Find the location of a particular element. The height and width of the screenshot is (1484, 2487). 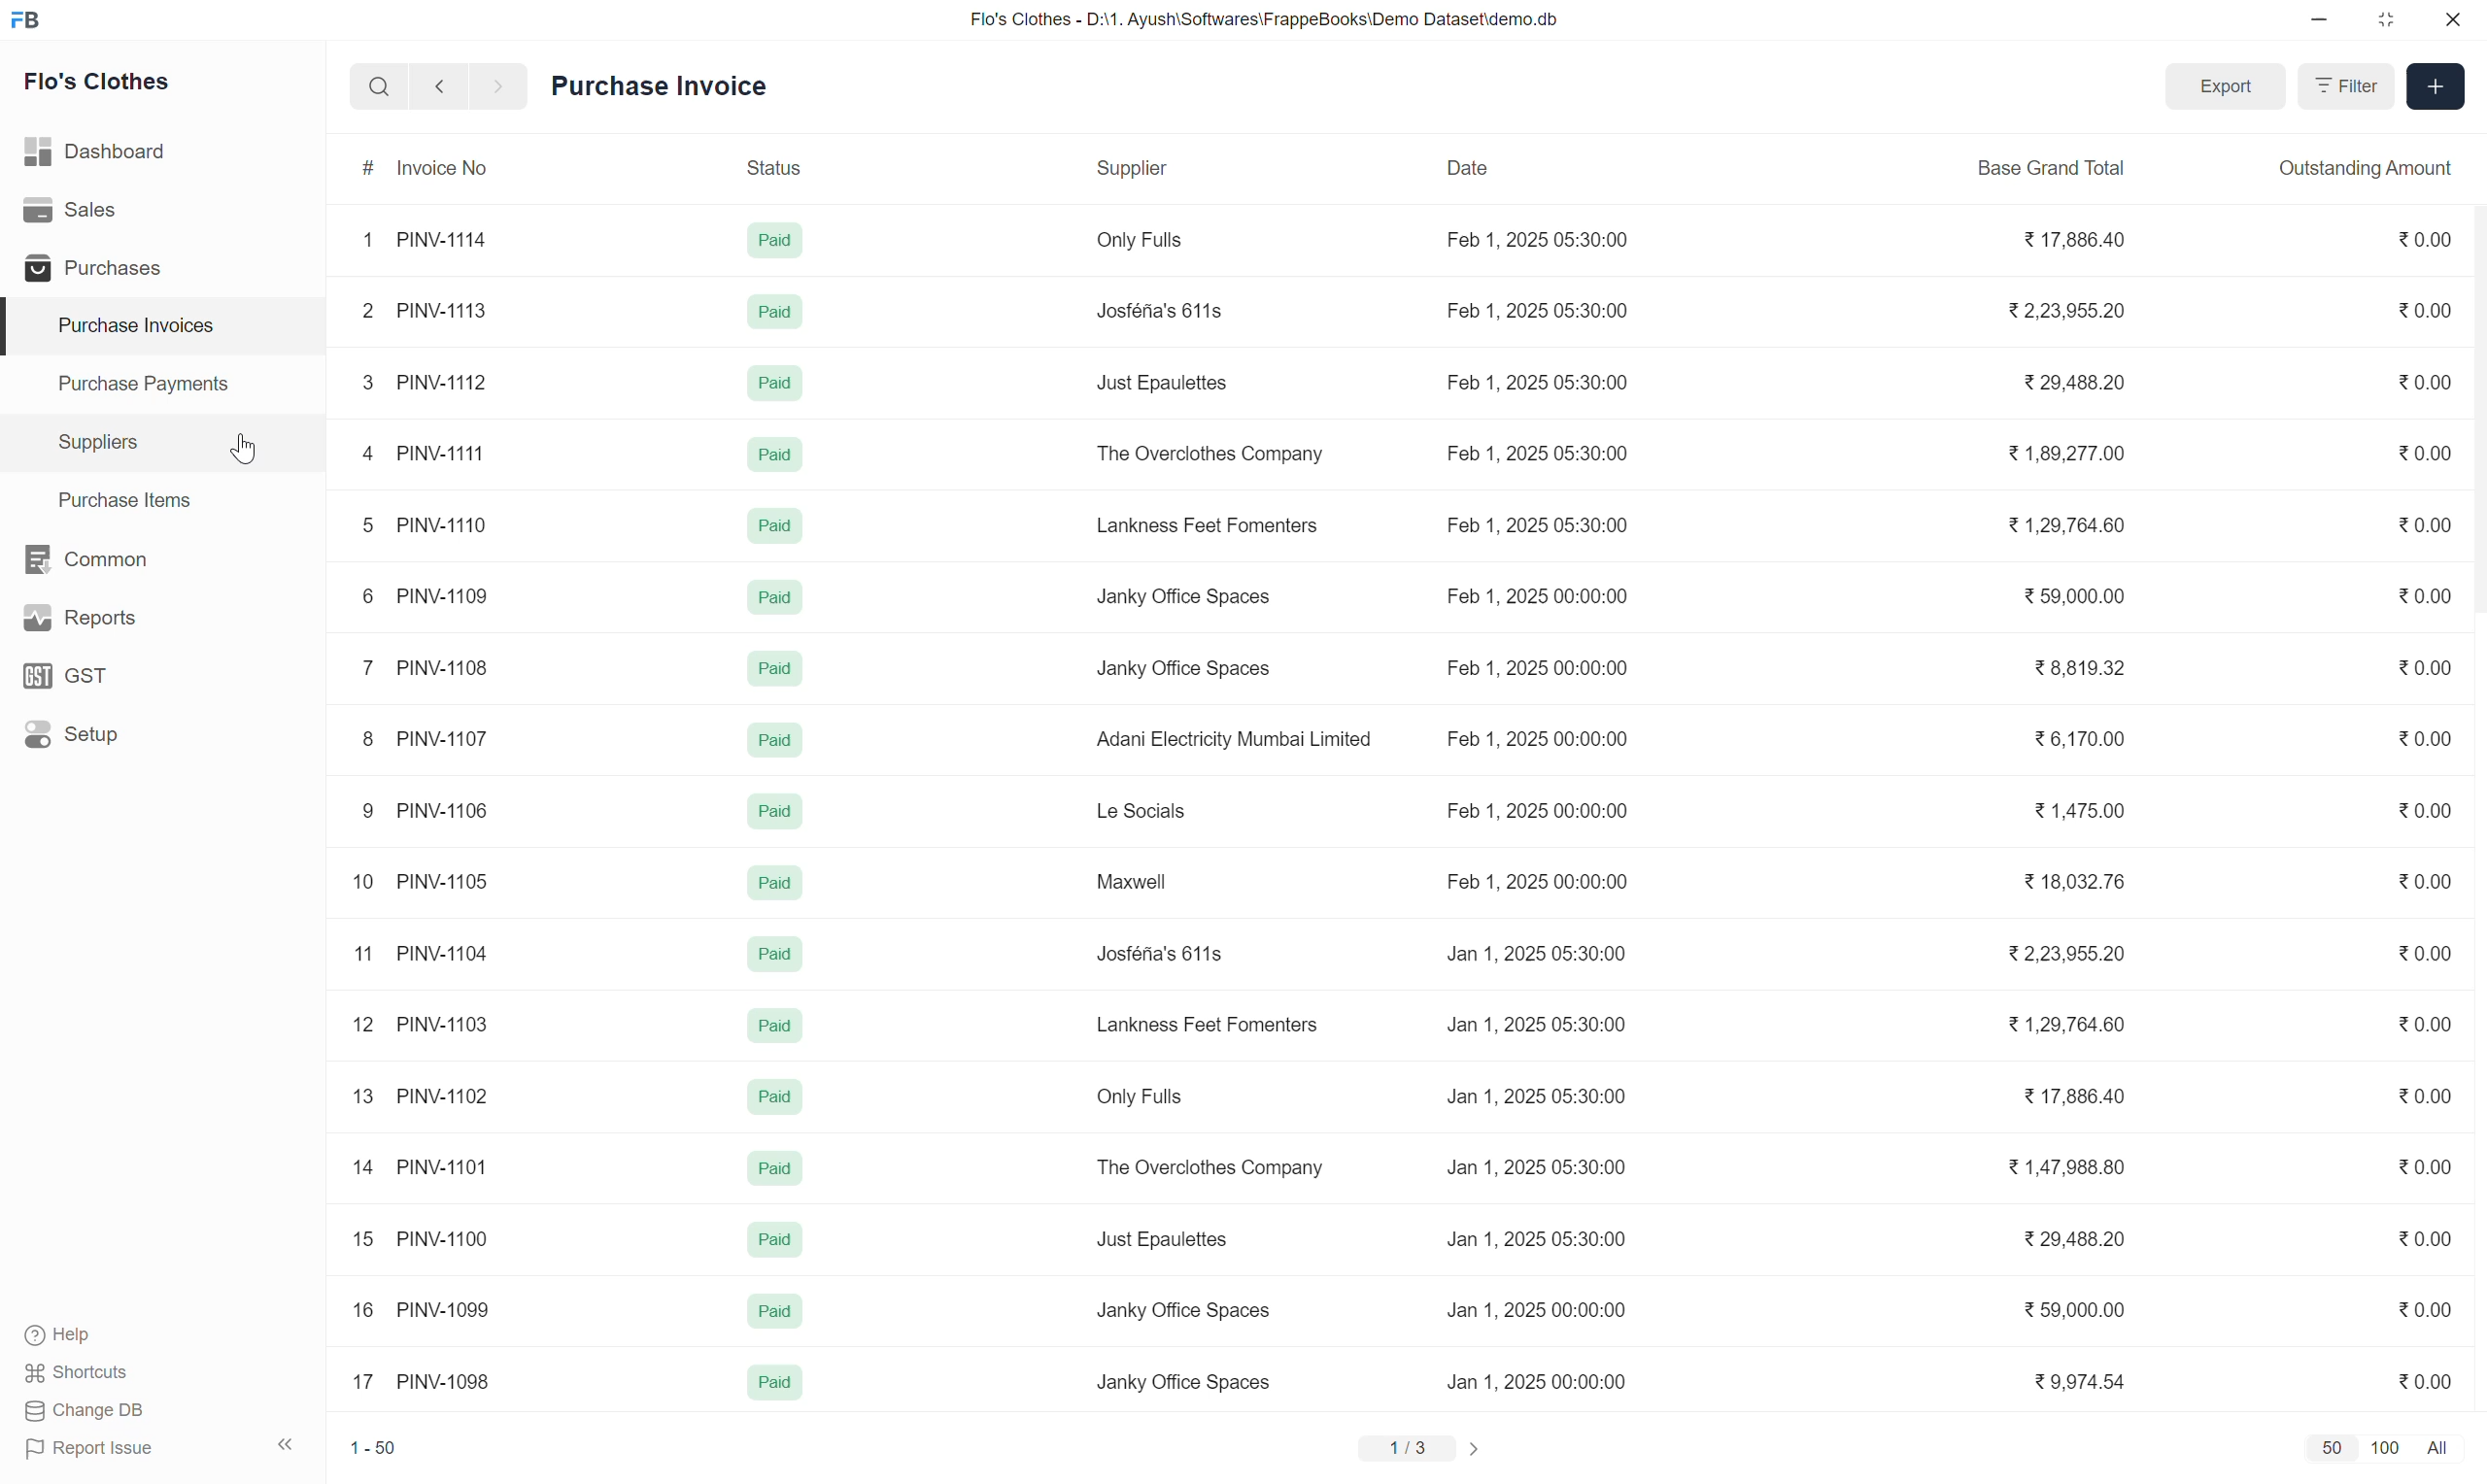

Setup is located at coordinates (70, 734).